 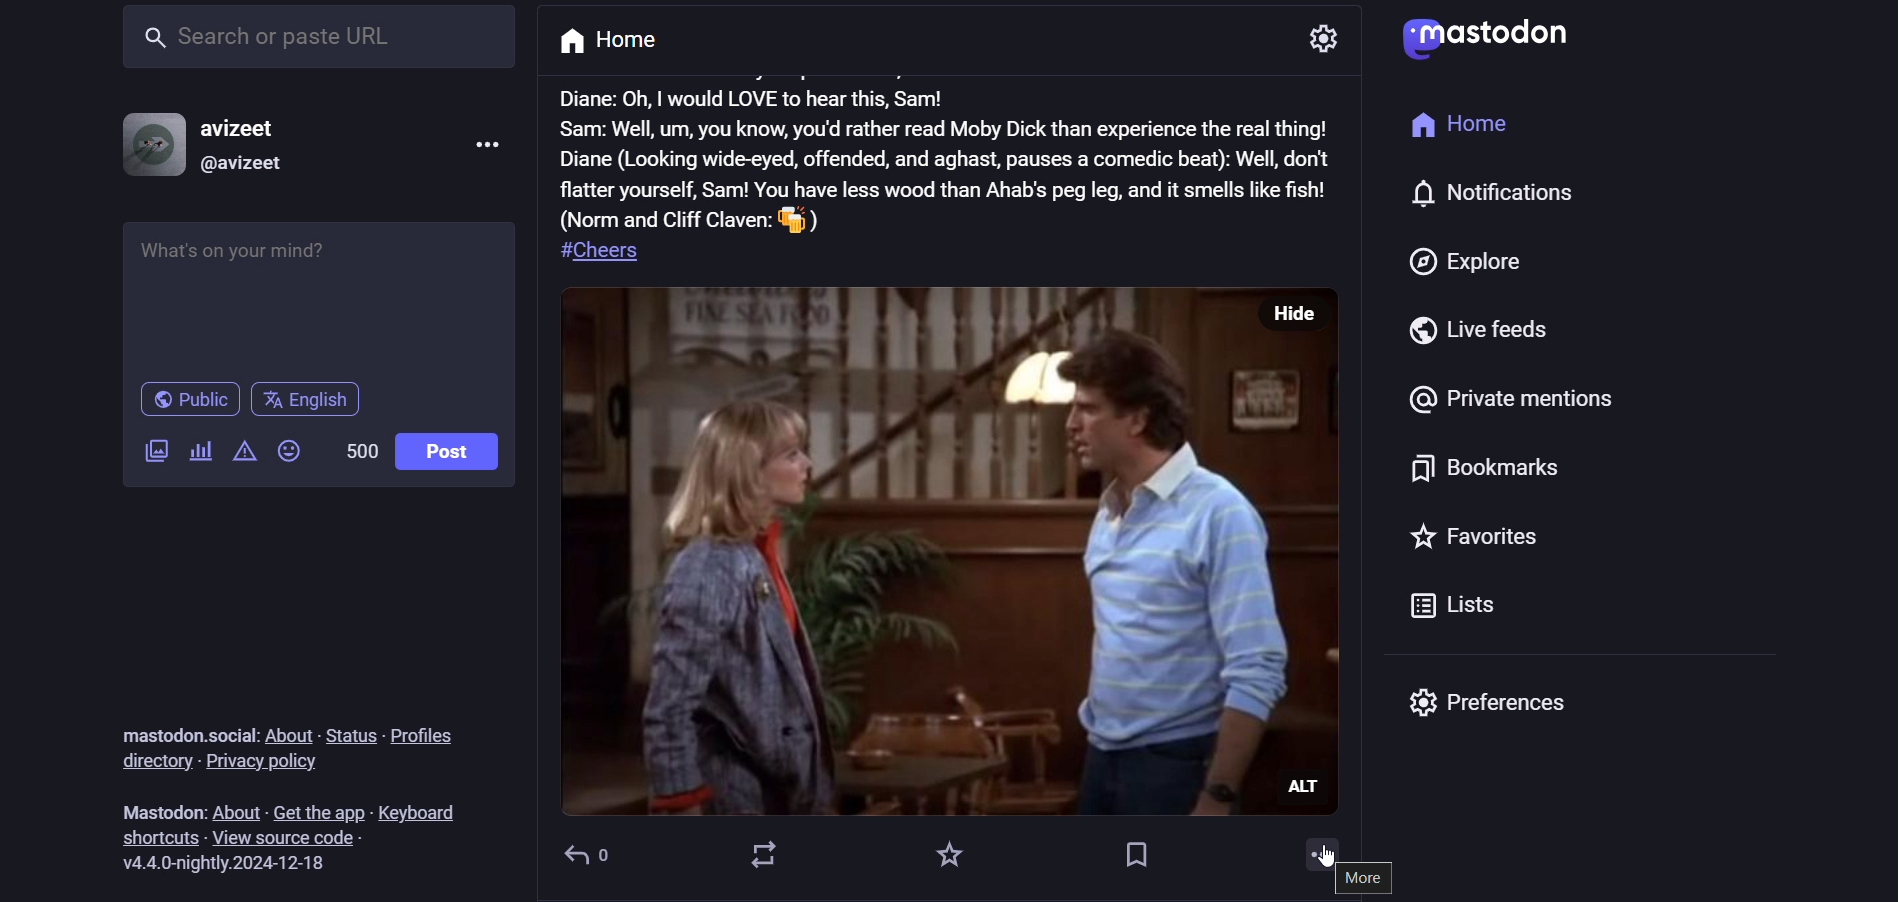 I want to click on hashtag, so click(x=606, y=255).